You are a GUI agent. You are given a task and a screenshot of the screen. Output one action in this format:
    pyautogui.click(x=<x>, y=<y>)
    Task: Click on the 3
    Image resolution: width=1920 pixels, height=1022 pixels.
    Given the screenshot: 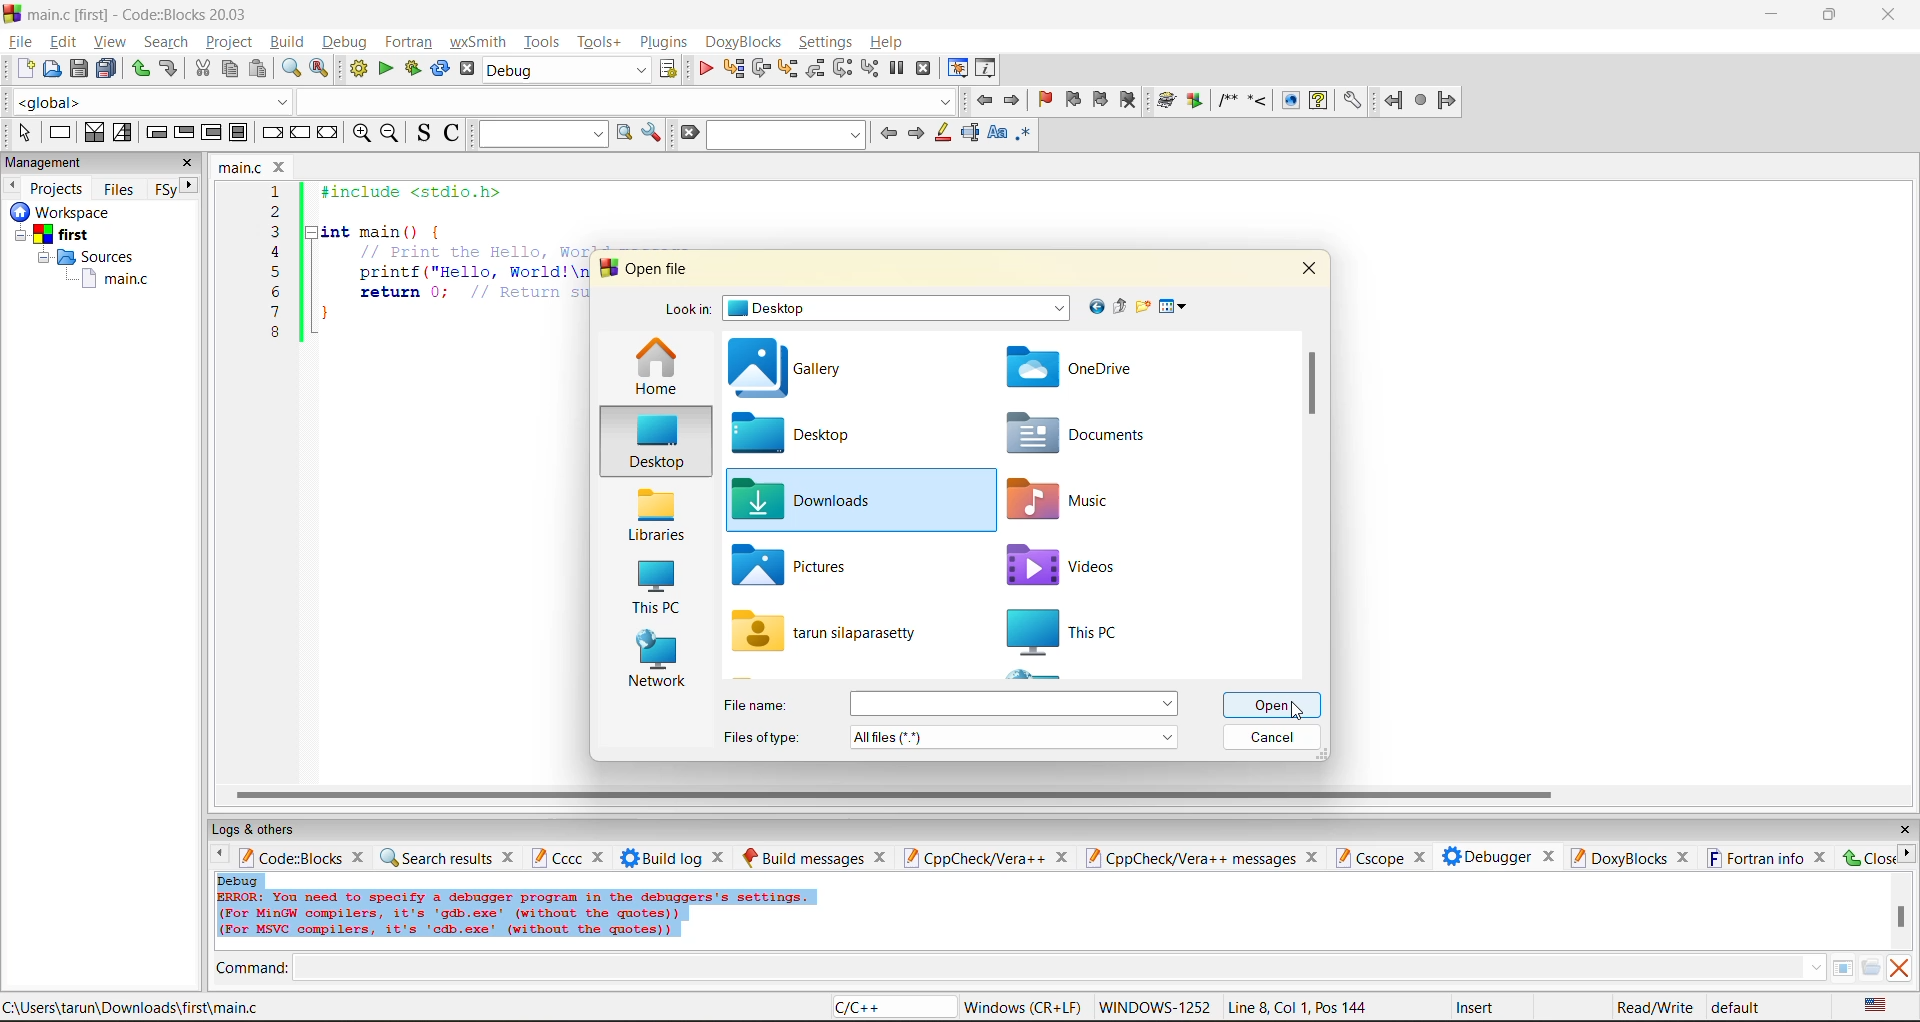 What is the action you would take?
    pyautogui.click(x=276, y=231)
    